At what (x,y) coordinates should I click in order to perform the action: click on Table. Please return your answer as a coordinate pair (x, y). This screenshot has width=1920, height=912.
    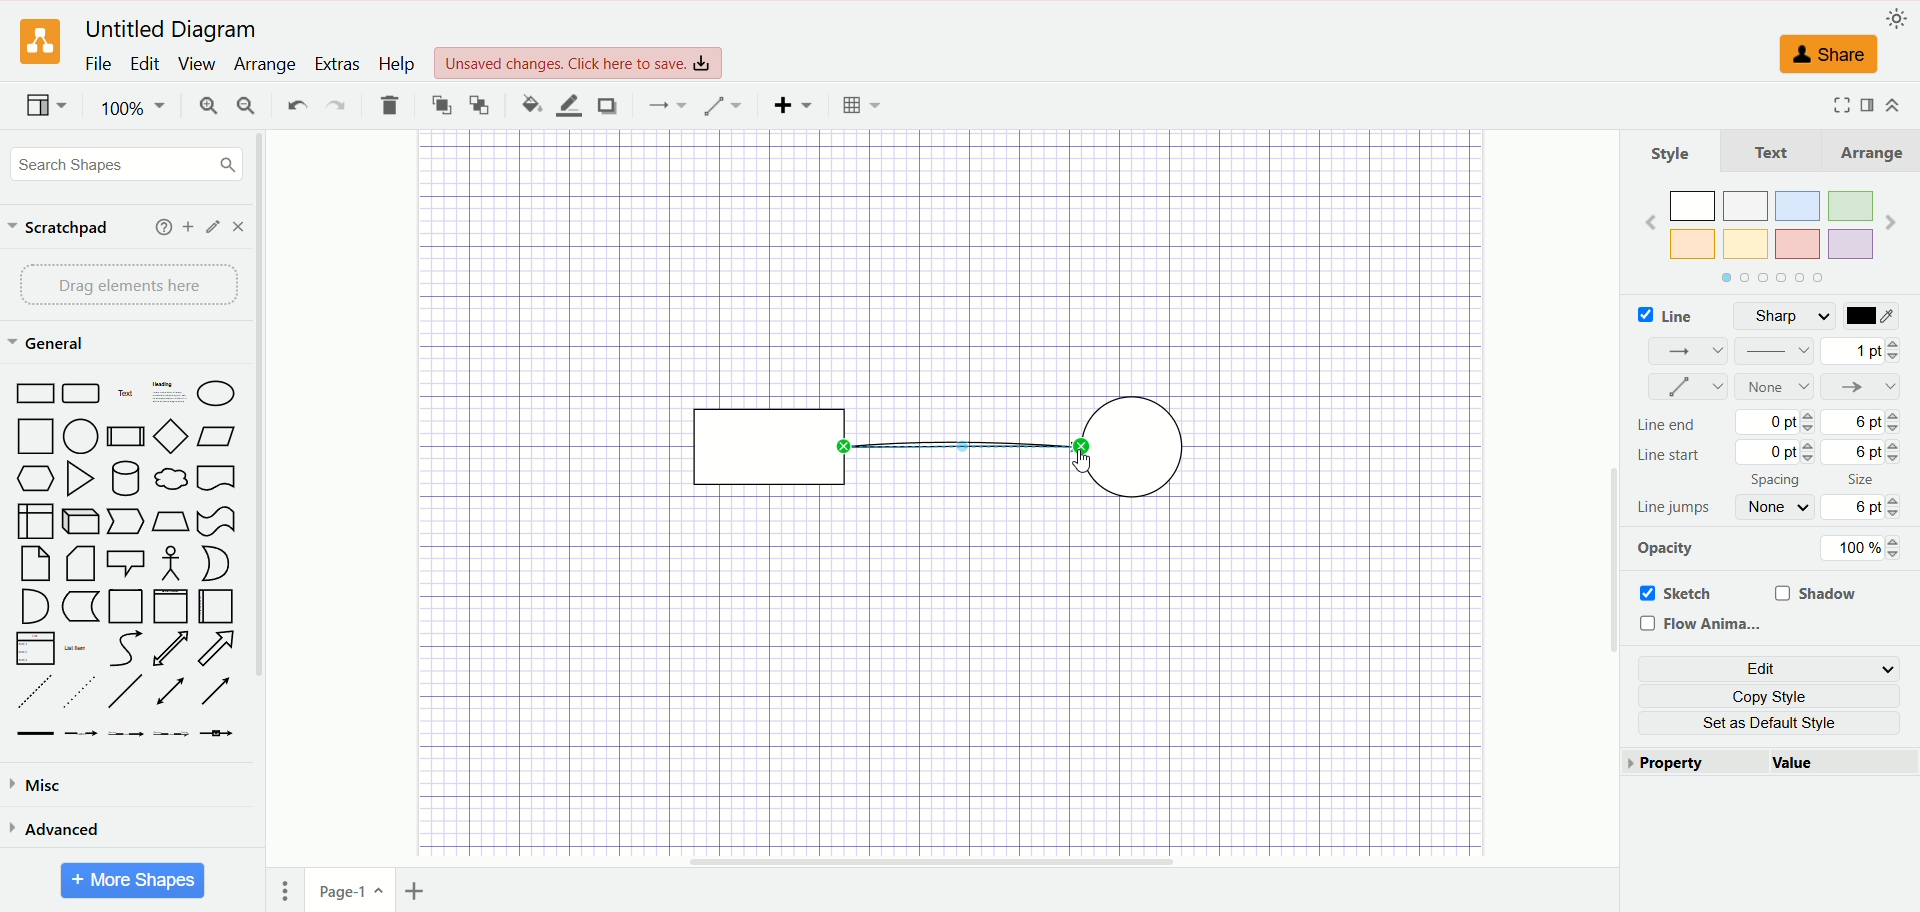
    Looking at the image, I should click on (861, 105).